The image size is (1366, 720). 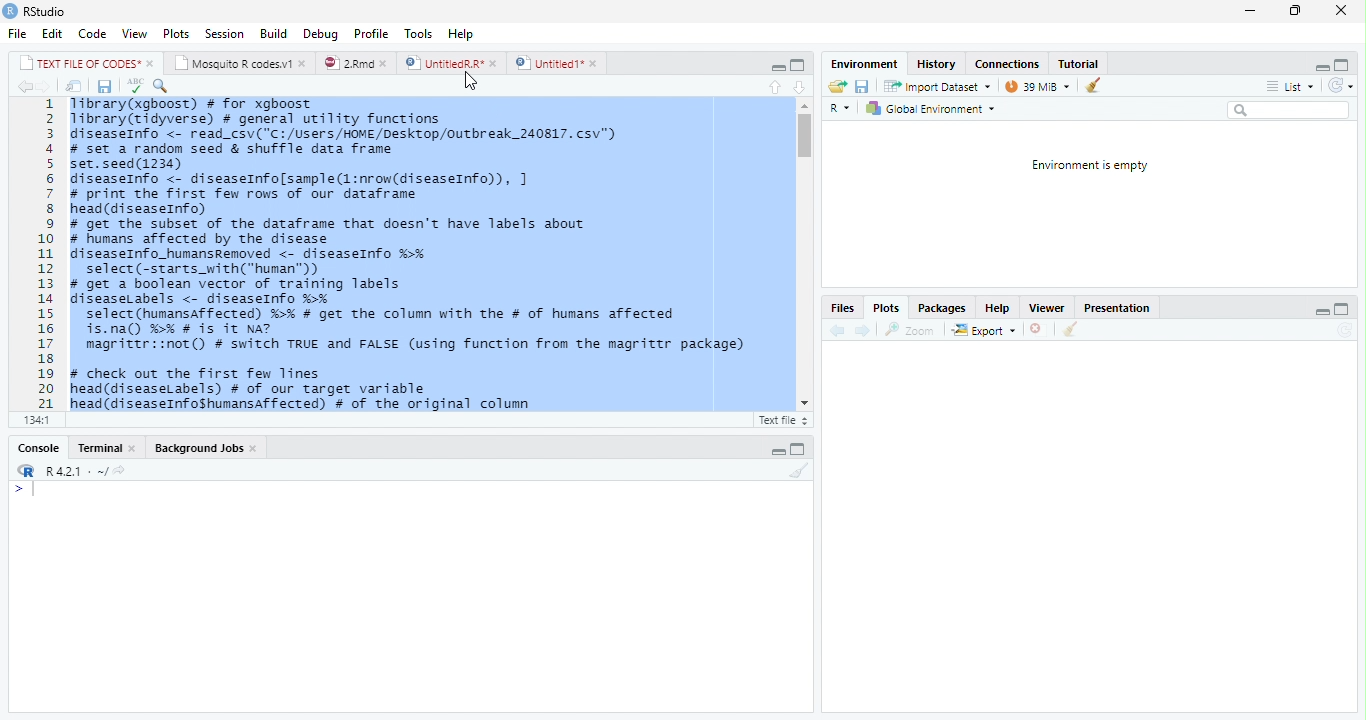 What do you see at coordinates (38, 419) in the screenshot?
I see `1:1` at bounding box center [38, 419].